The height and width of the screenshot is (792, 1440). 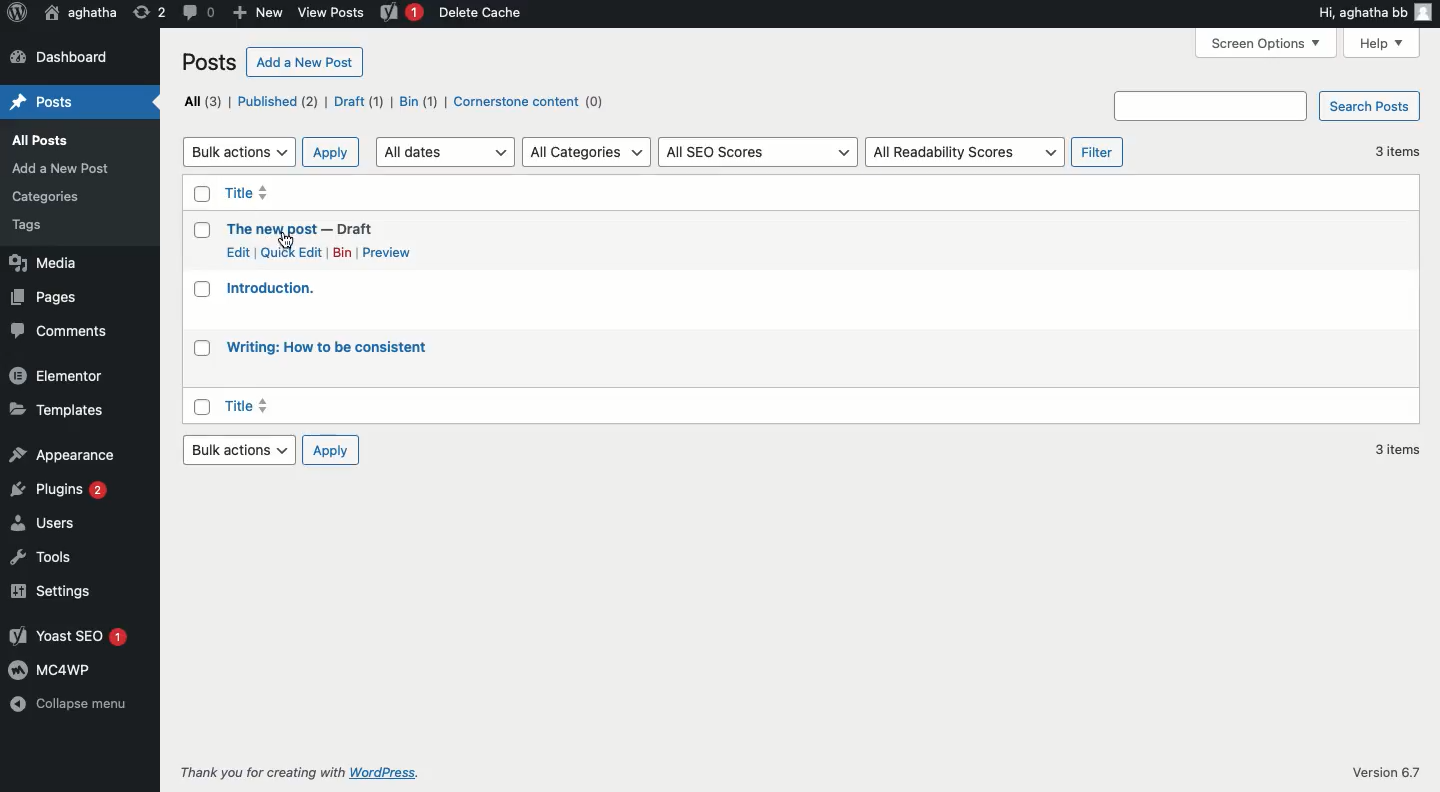 What do you see at coordinates (60, 454) in the screenshot?
I see `Appearance` at bounding box center [60, 454].